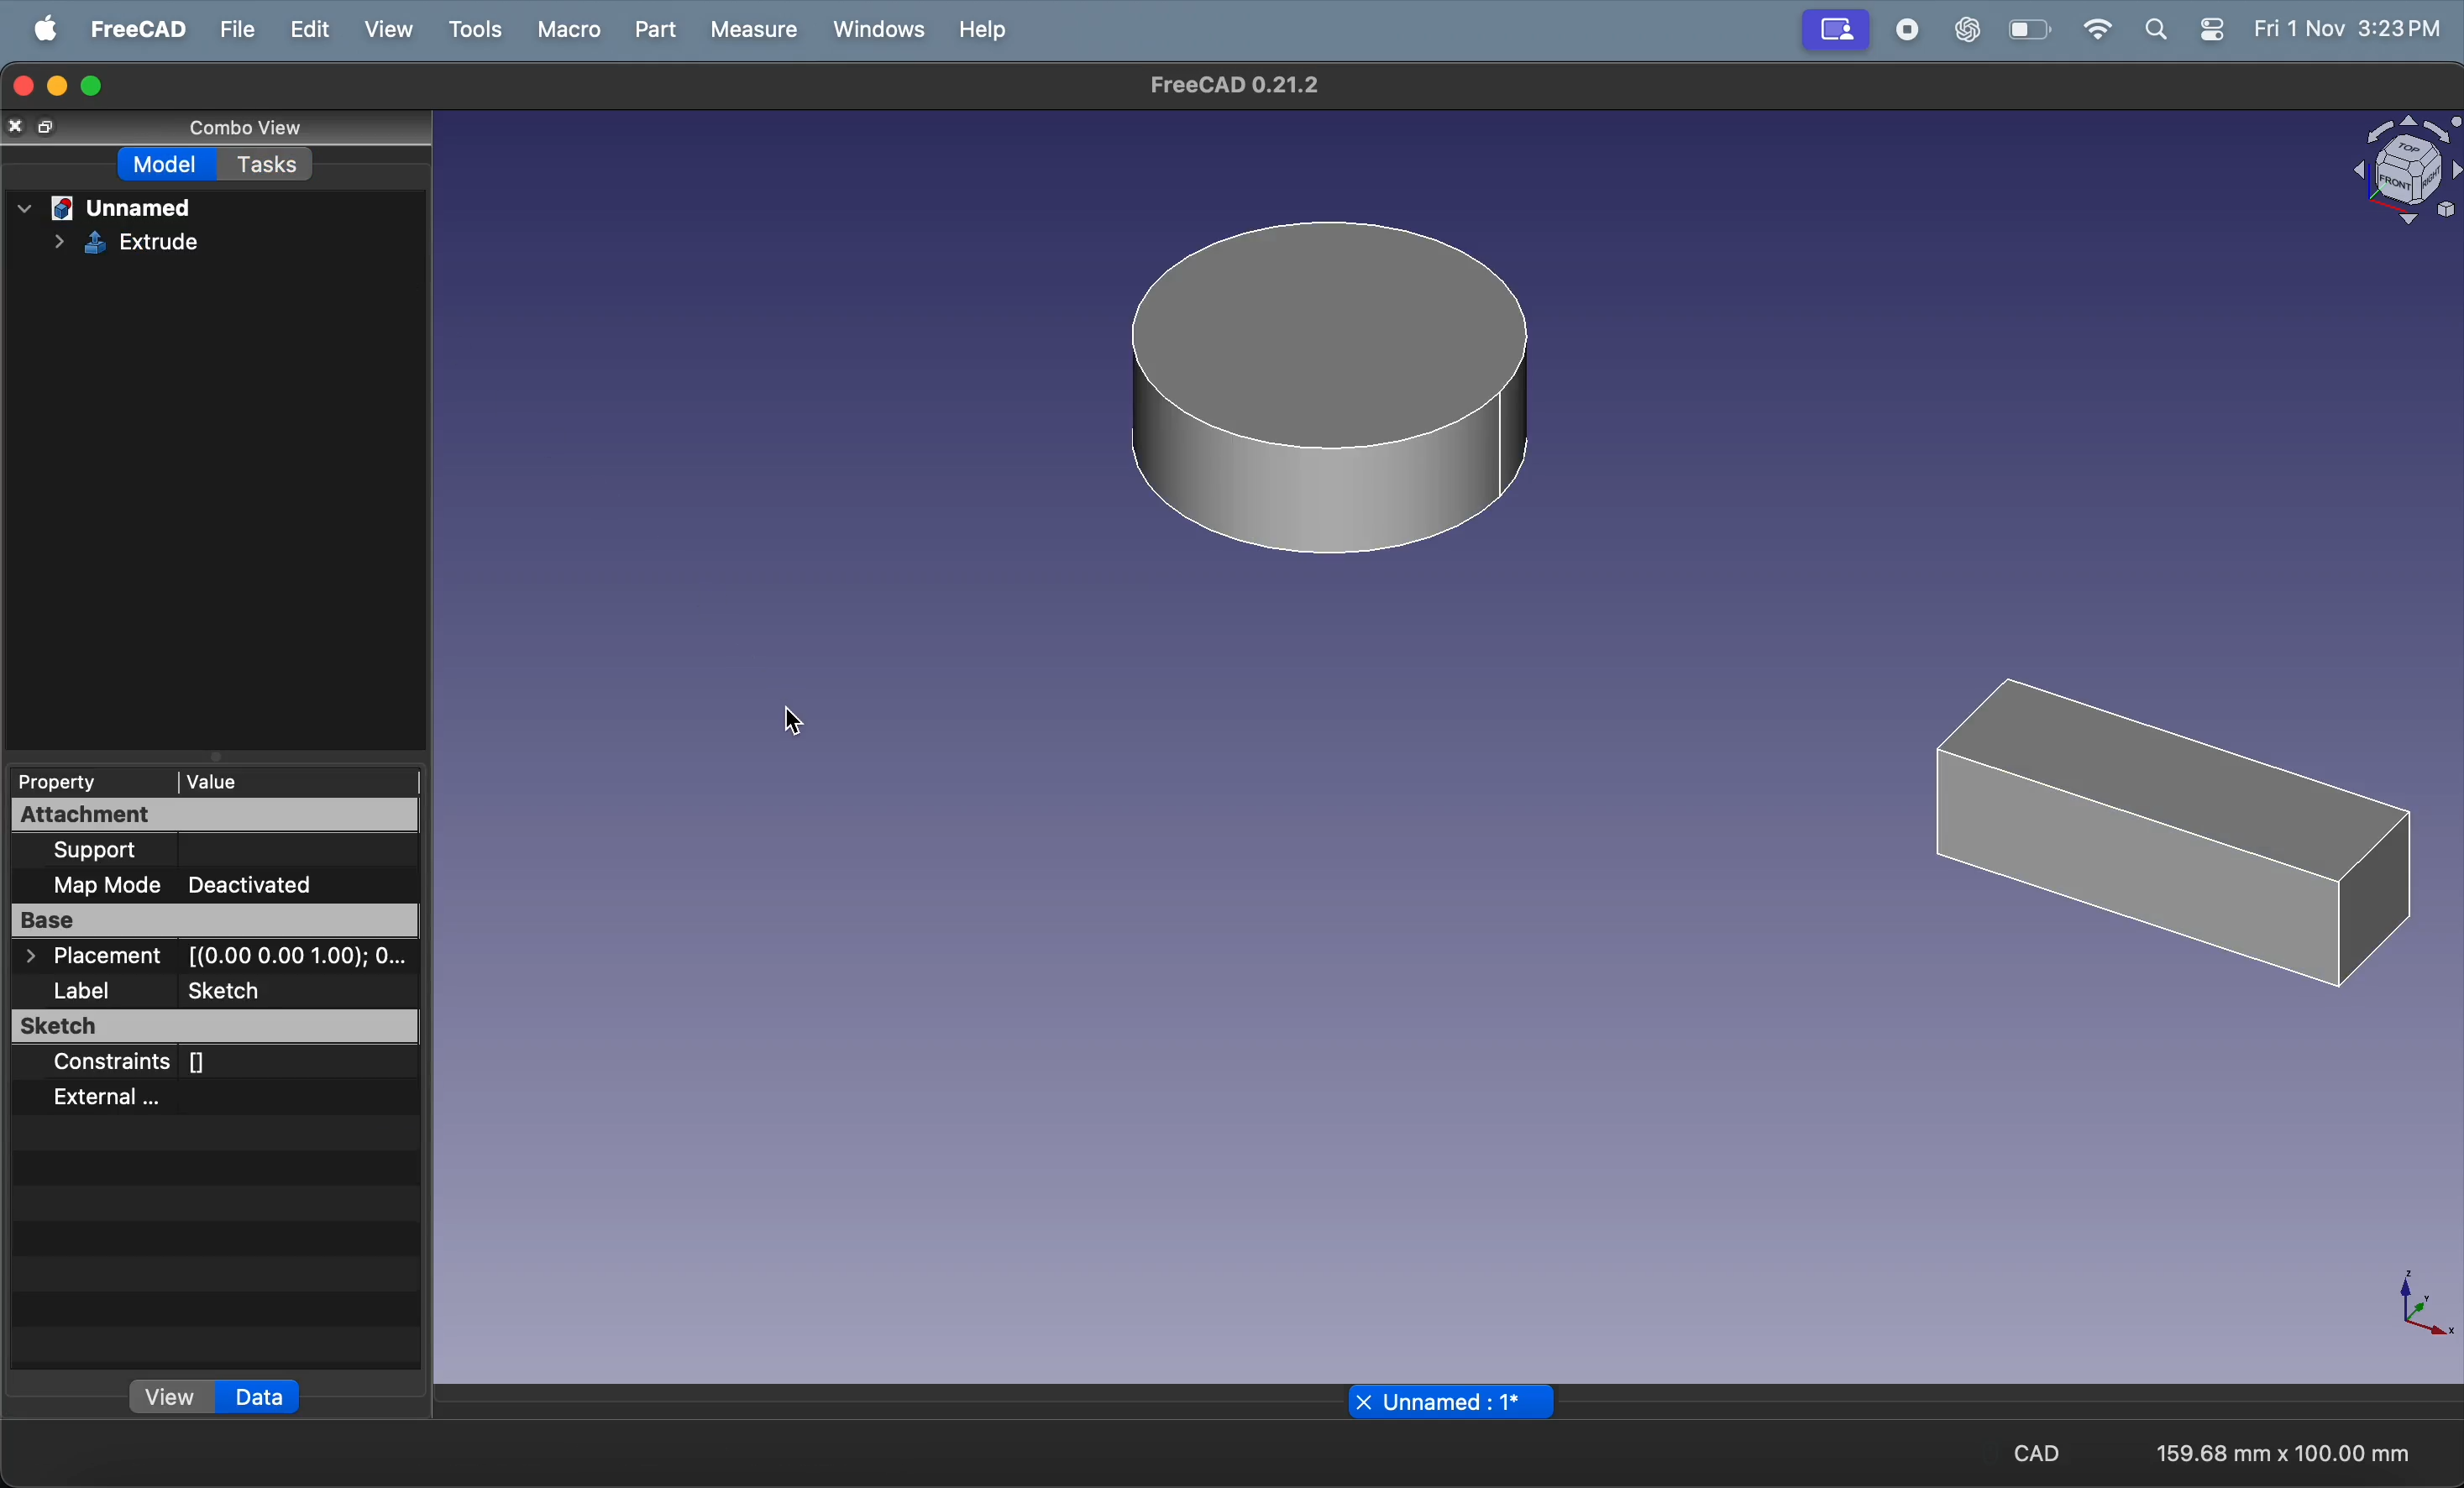 The height and width of the screenshot is (1488, 2464). Describe the element at coordinates (68, 781) in the screenshot. I see `Property` at that location.